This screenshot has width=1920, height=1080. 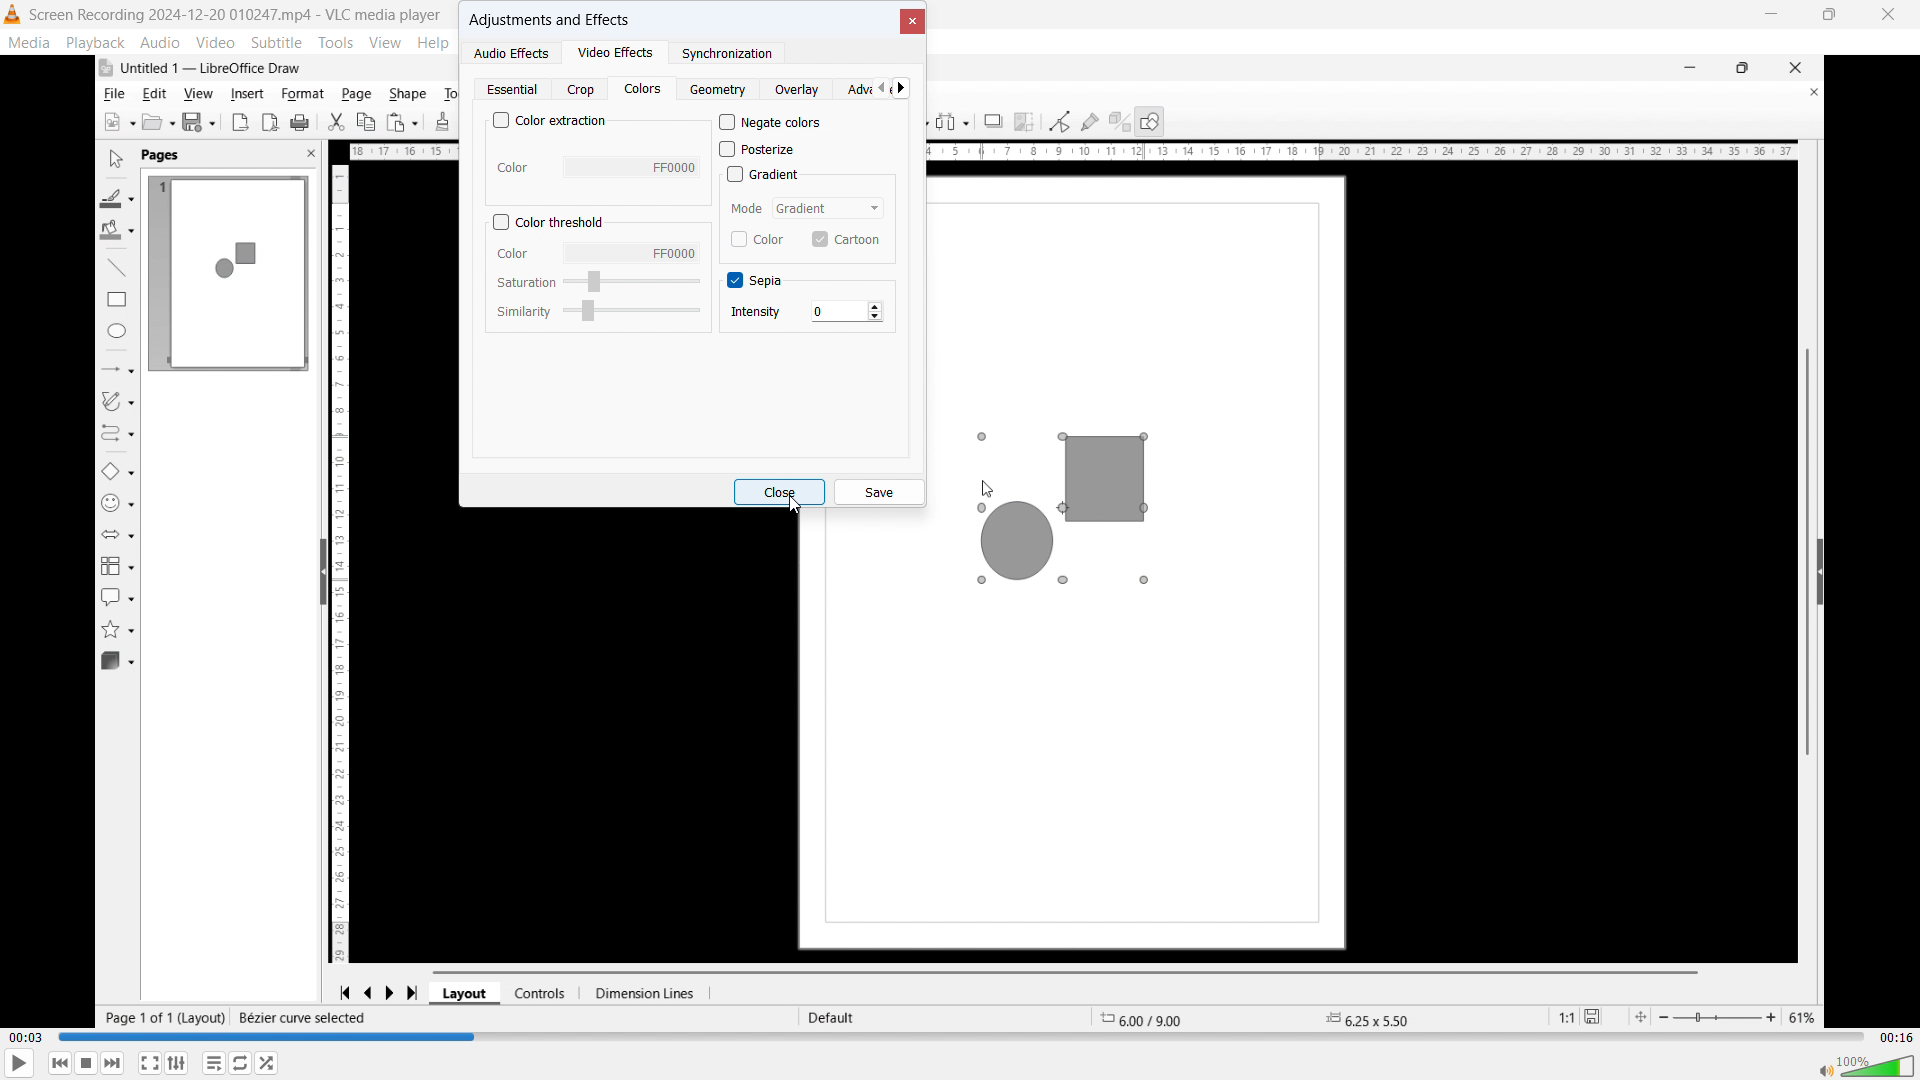 What do you see at coordinates (150, 1063) in the screenshot?
I see `Full screen` at bounding box center [150, 1063].